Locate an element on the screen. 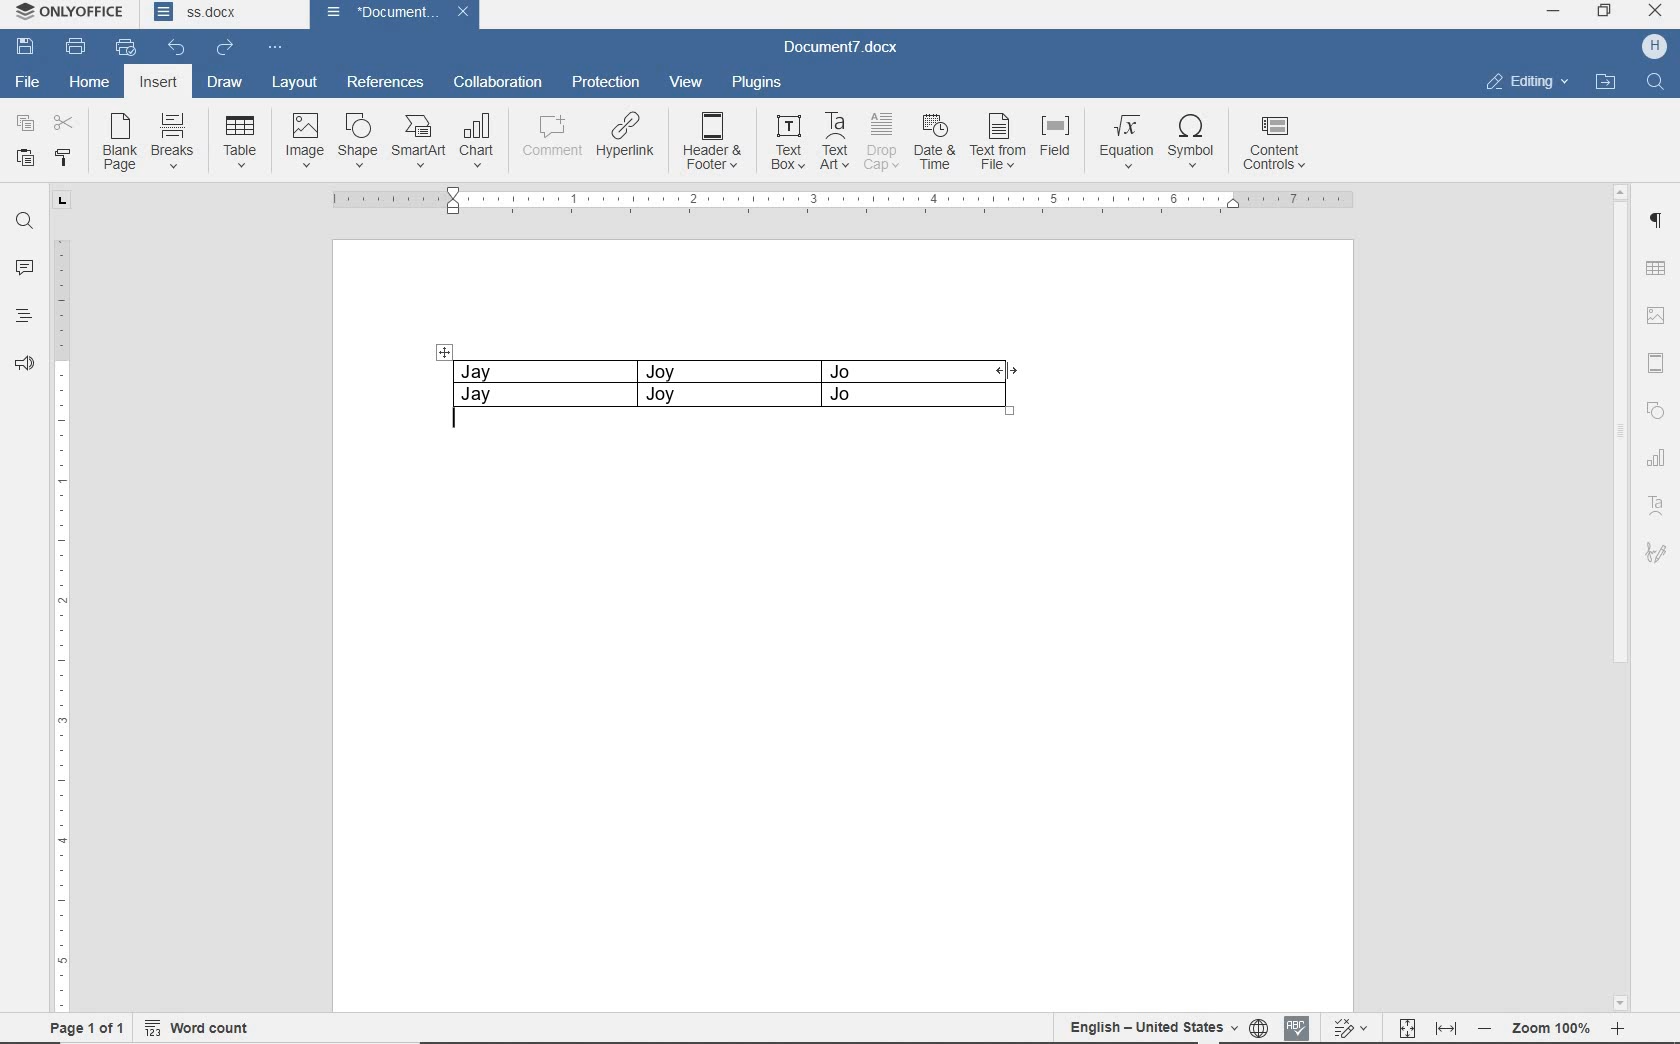  DRAW is located at coordinates (224, 81).